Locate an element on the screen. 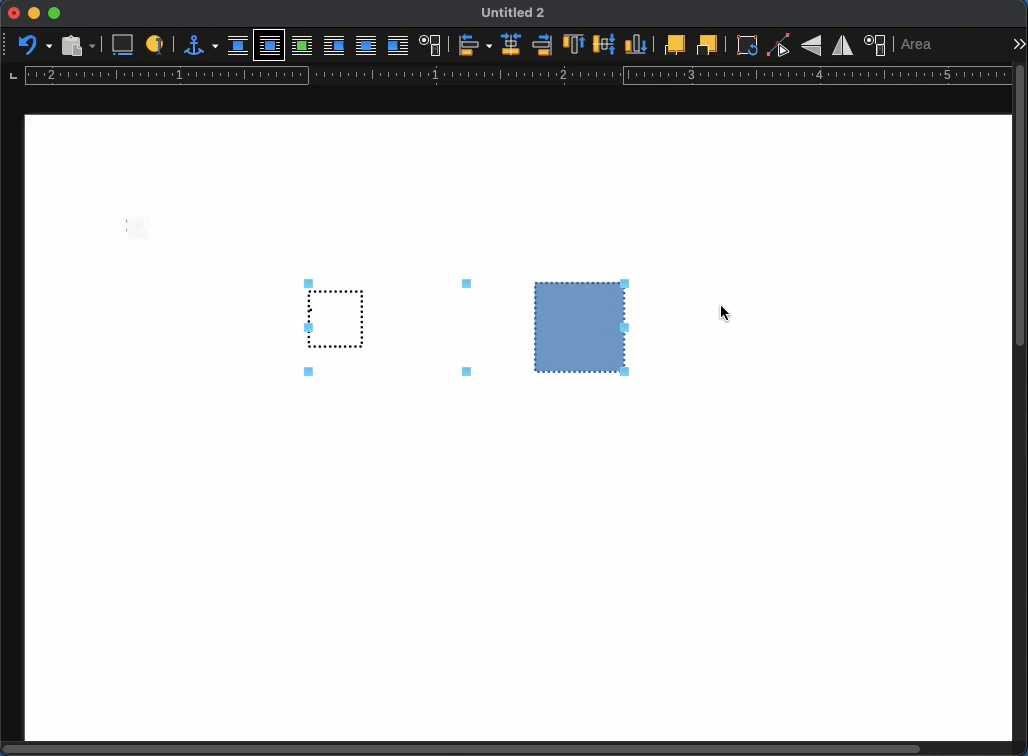 The width and height of the screenshot is (1028, 756). top is located at coordinates (574, 45).